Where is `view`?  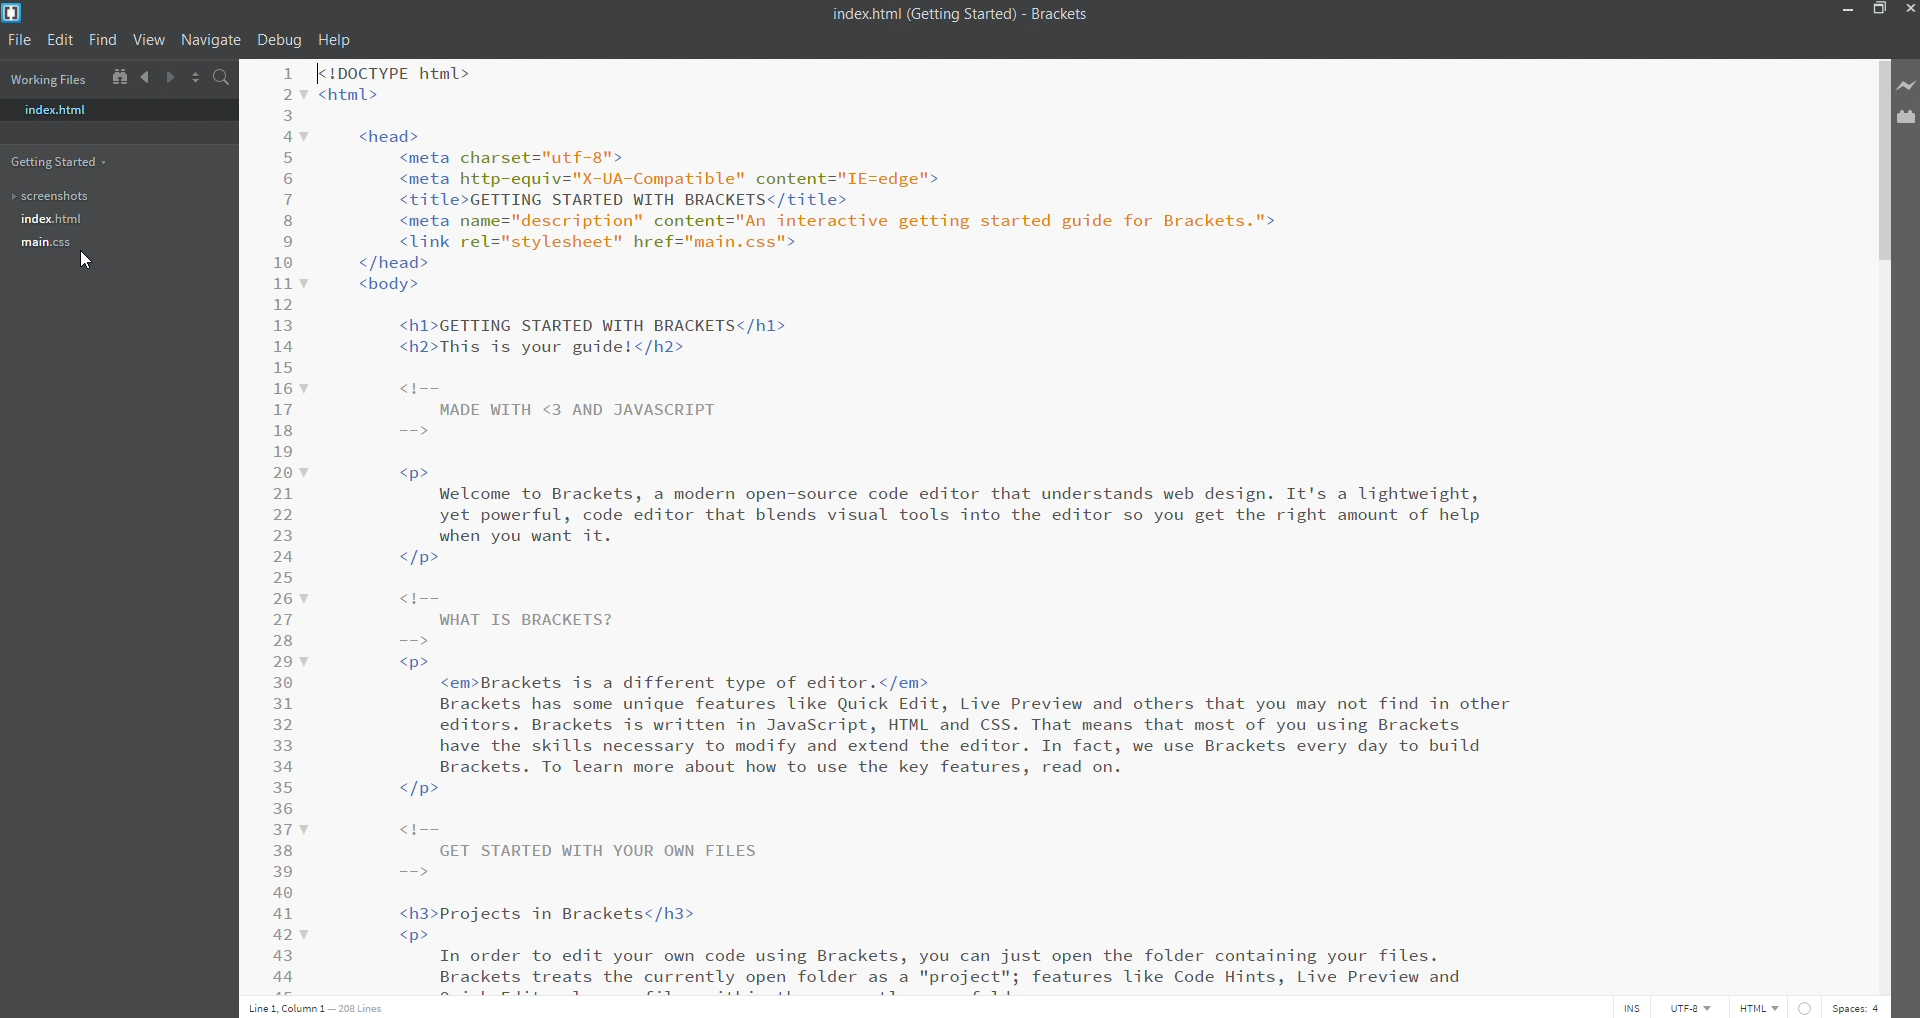 view is located at coordinates (149, 40).